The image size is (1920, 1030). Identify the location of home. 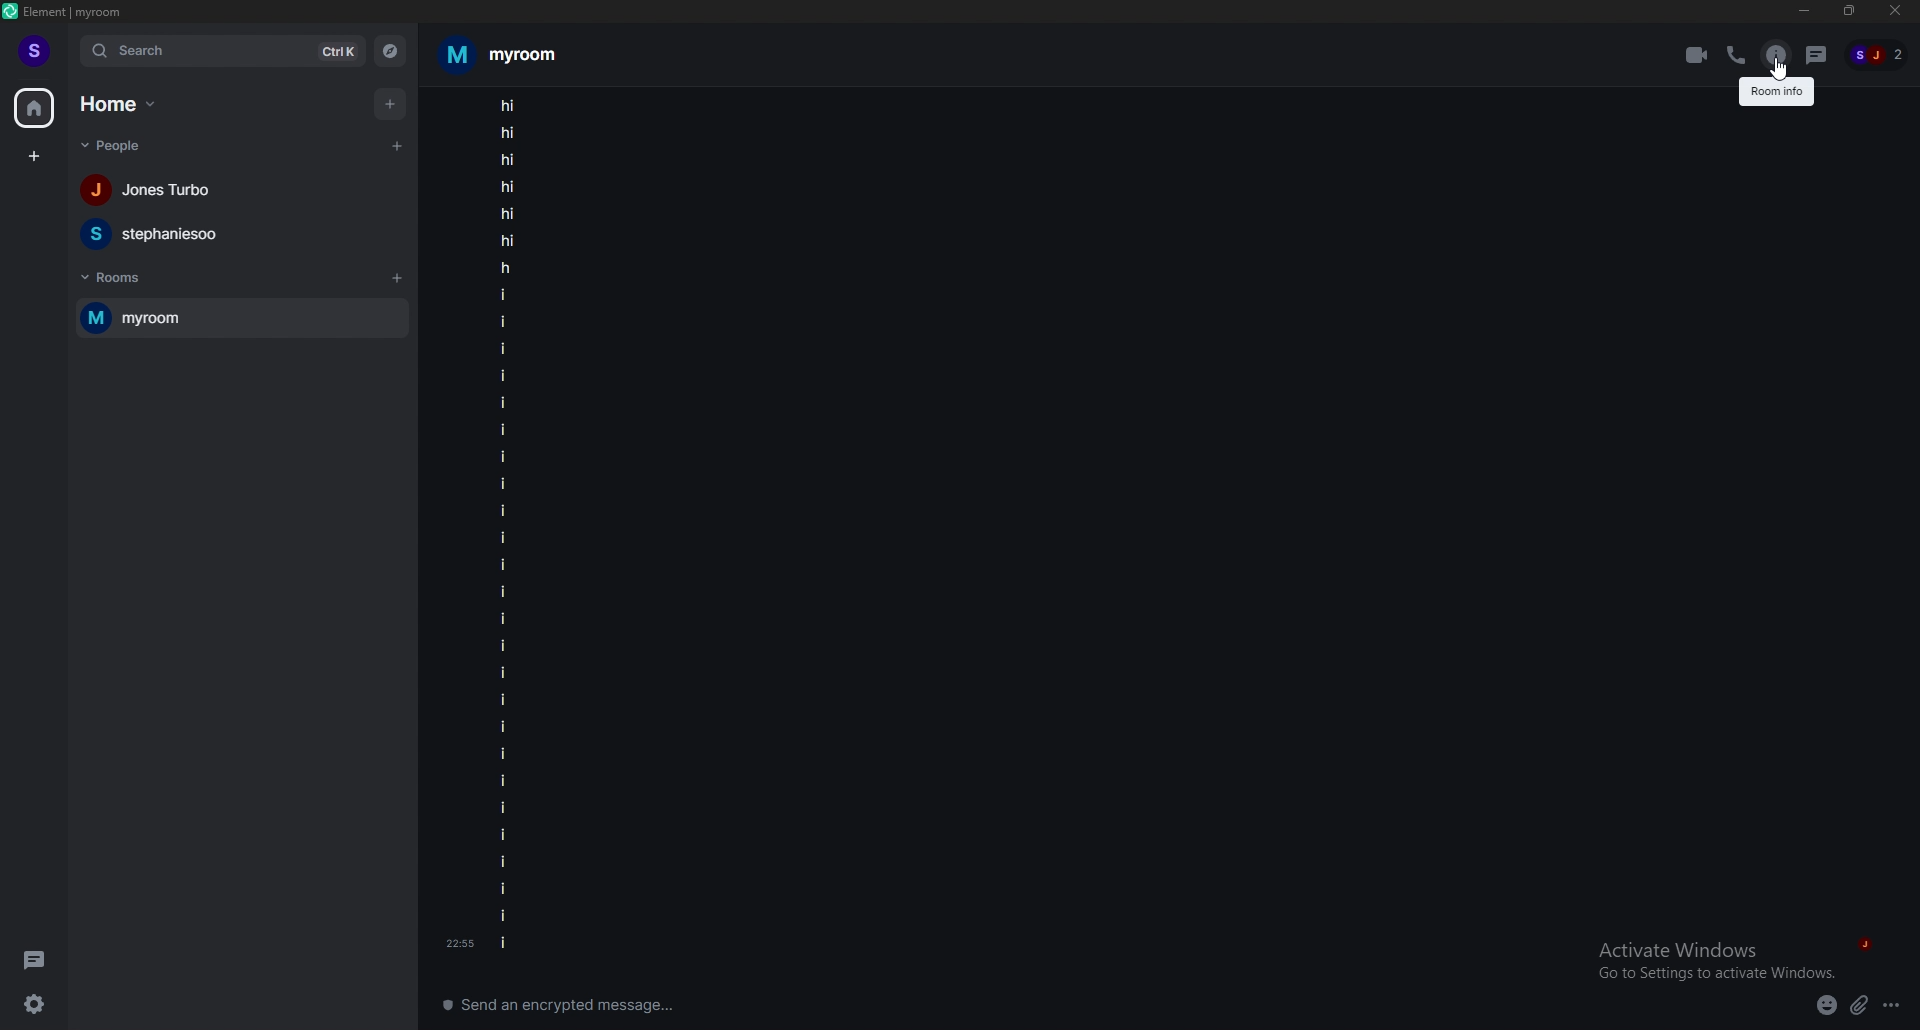
(33, 107).